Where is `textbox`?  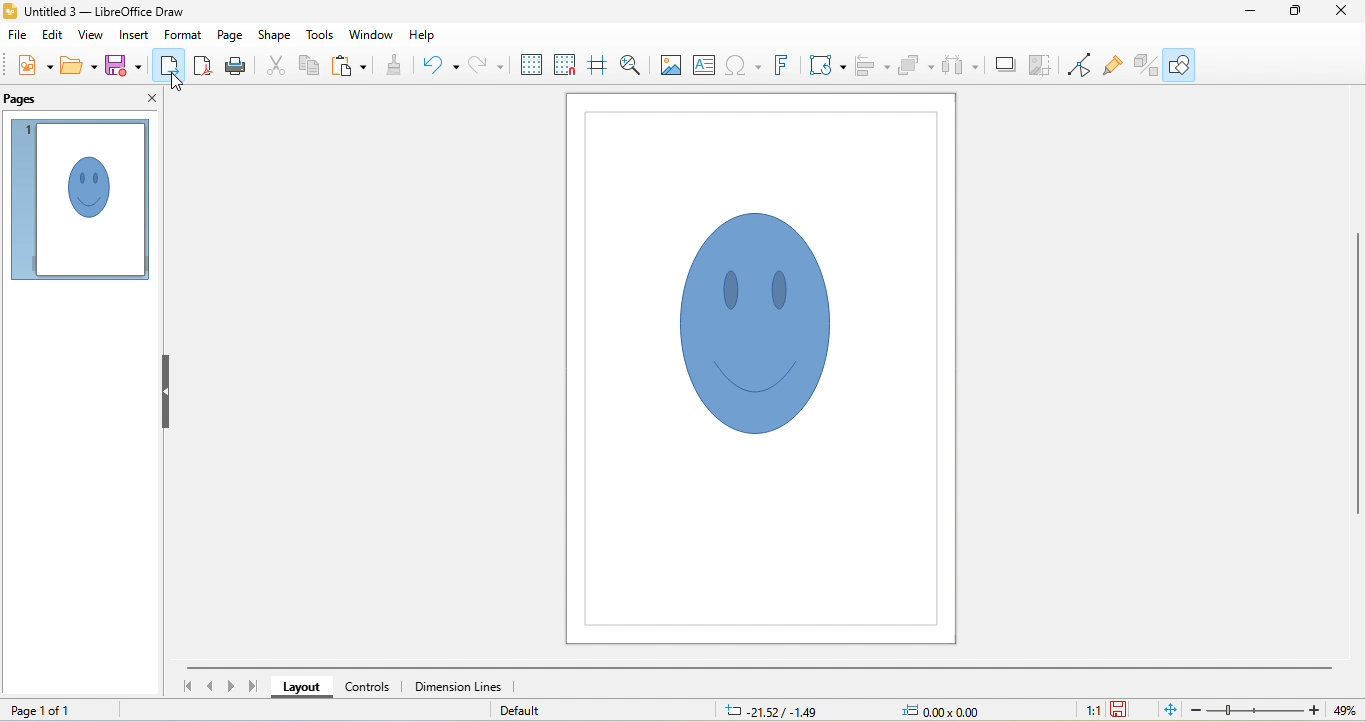
textbox is located at coordinates (704, 66).